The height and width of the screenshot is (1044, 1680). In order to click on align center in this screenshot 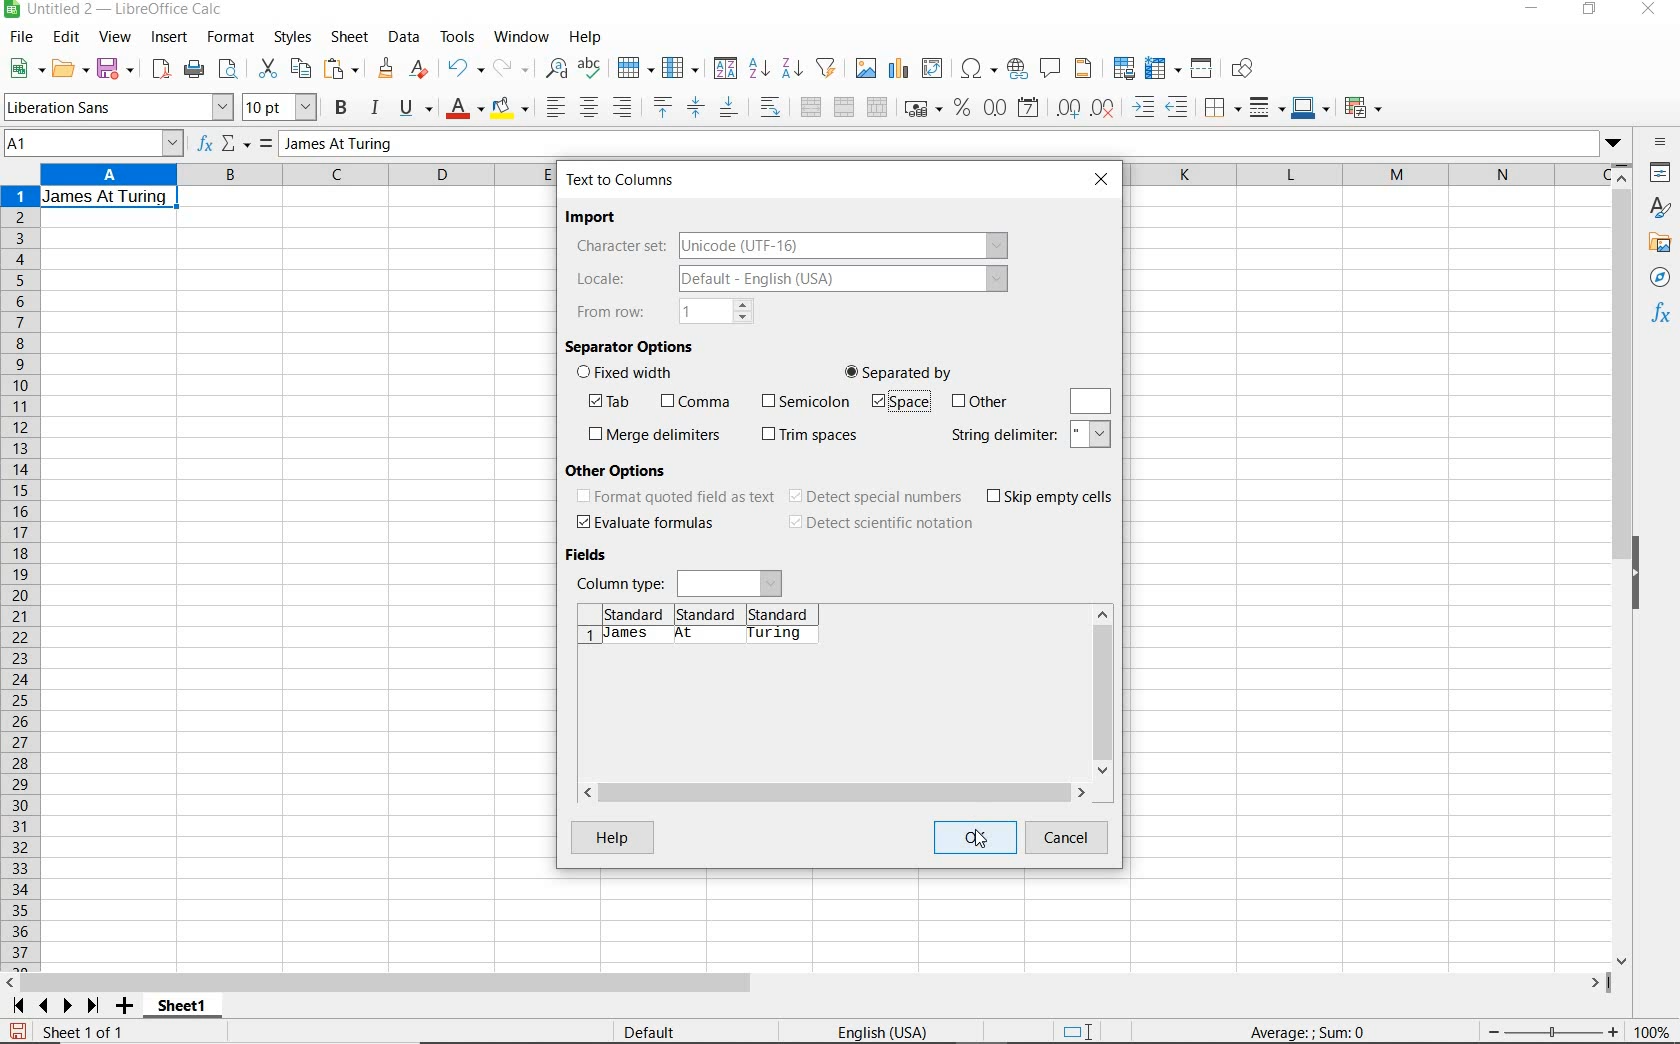, I will do `click(588, 107)`.